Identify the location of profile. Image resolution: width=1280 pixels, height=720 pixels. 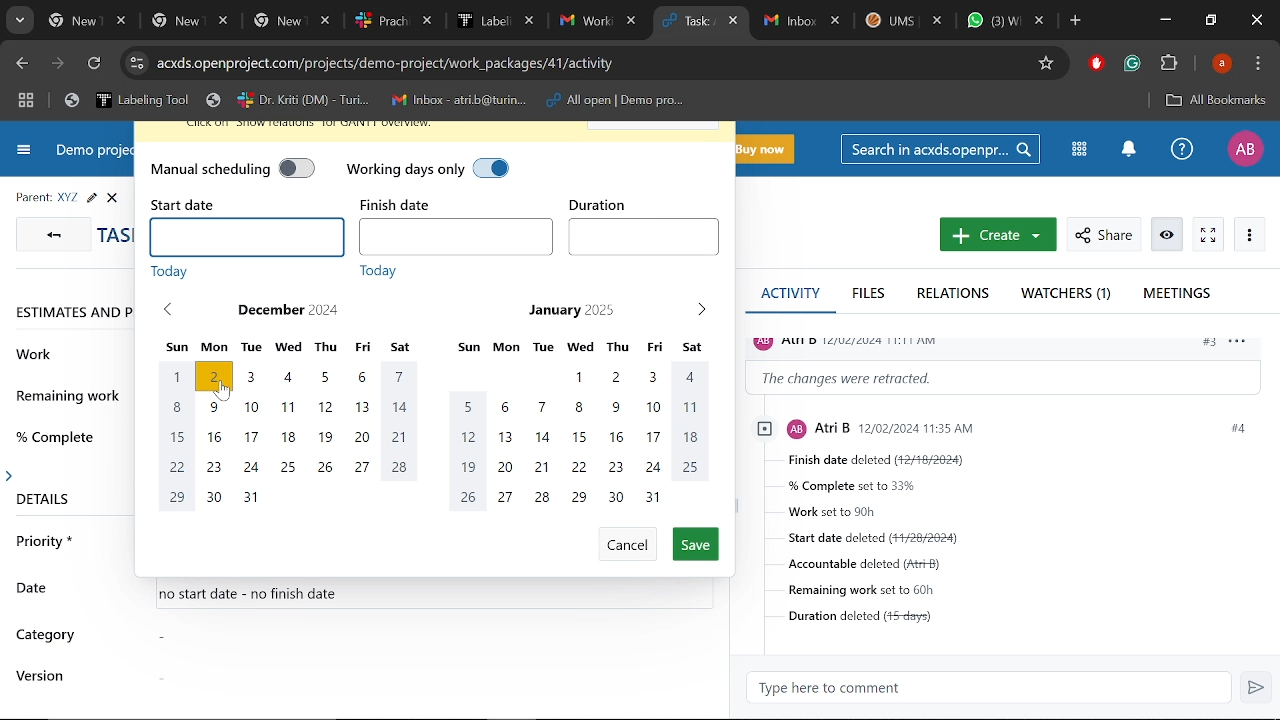
(855, 341).